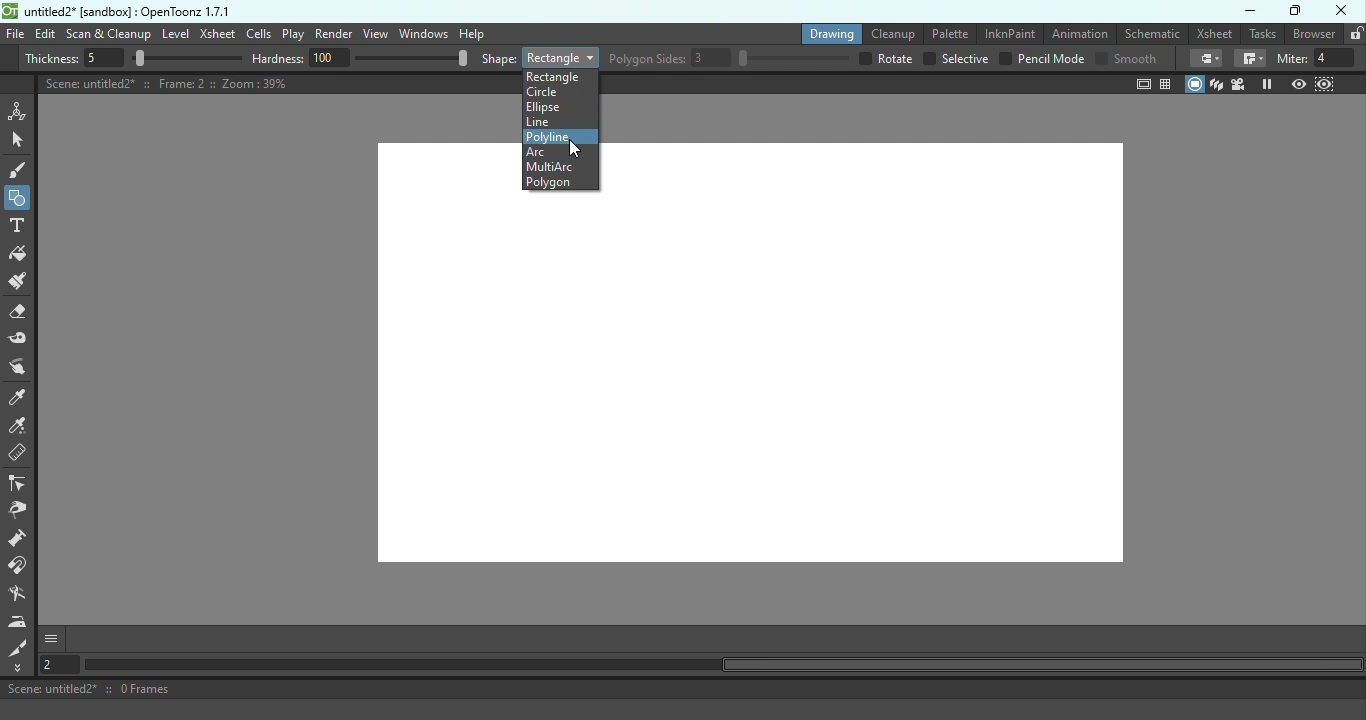 This screenshot has height=720, width=1366. Describe the element at coordinates (422, 34) in the screenshot. I see `Windows` at that location.